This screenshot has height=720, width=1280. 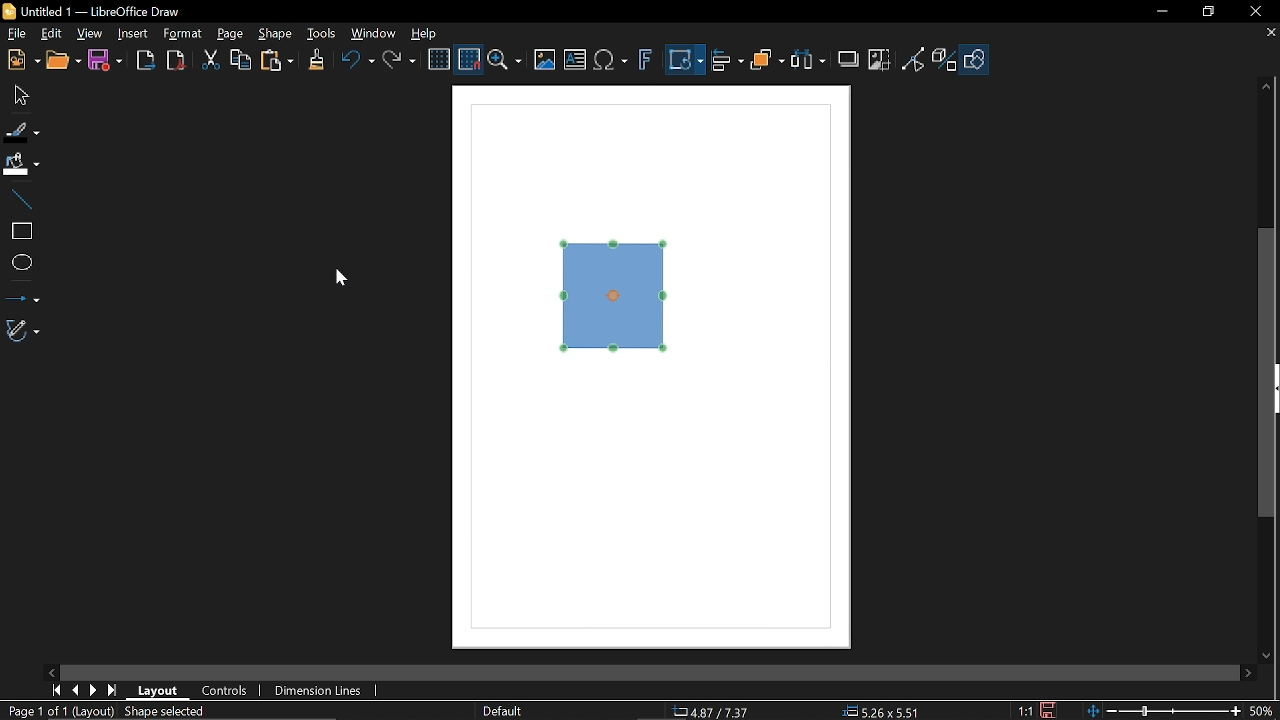 What do you see at coordinates (107, 10) in the screenshot?
I see `Untitled 1 -- LibreOffice Draw` at bounding box center [107, 10].